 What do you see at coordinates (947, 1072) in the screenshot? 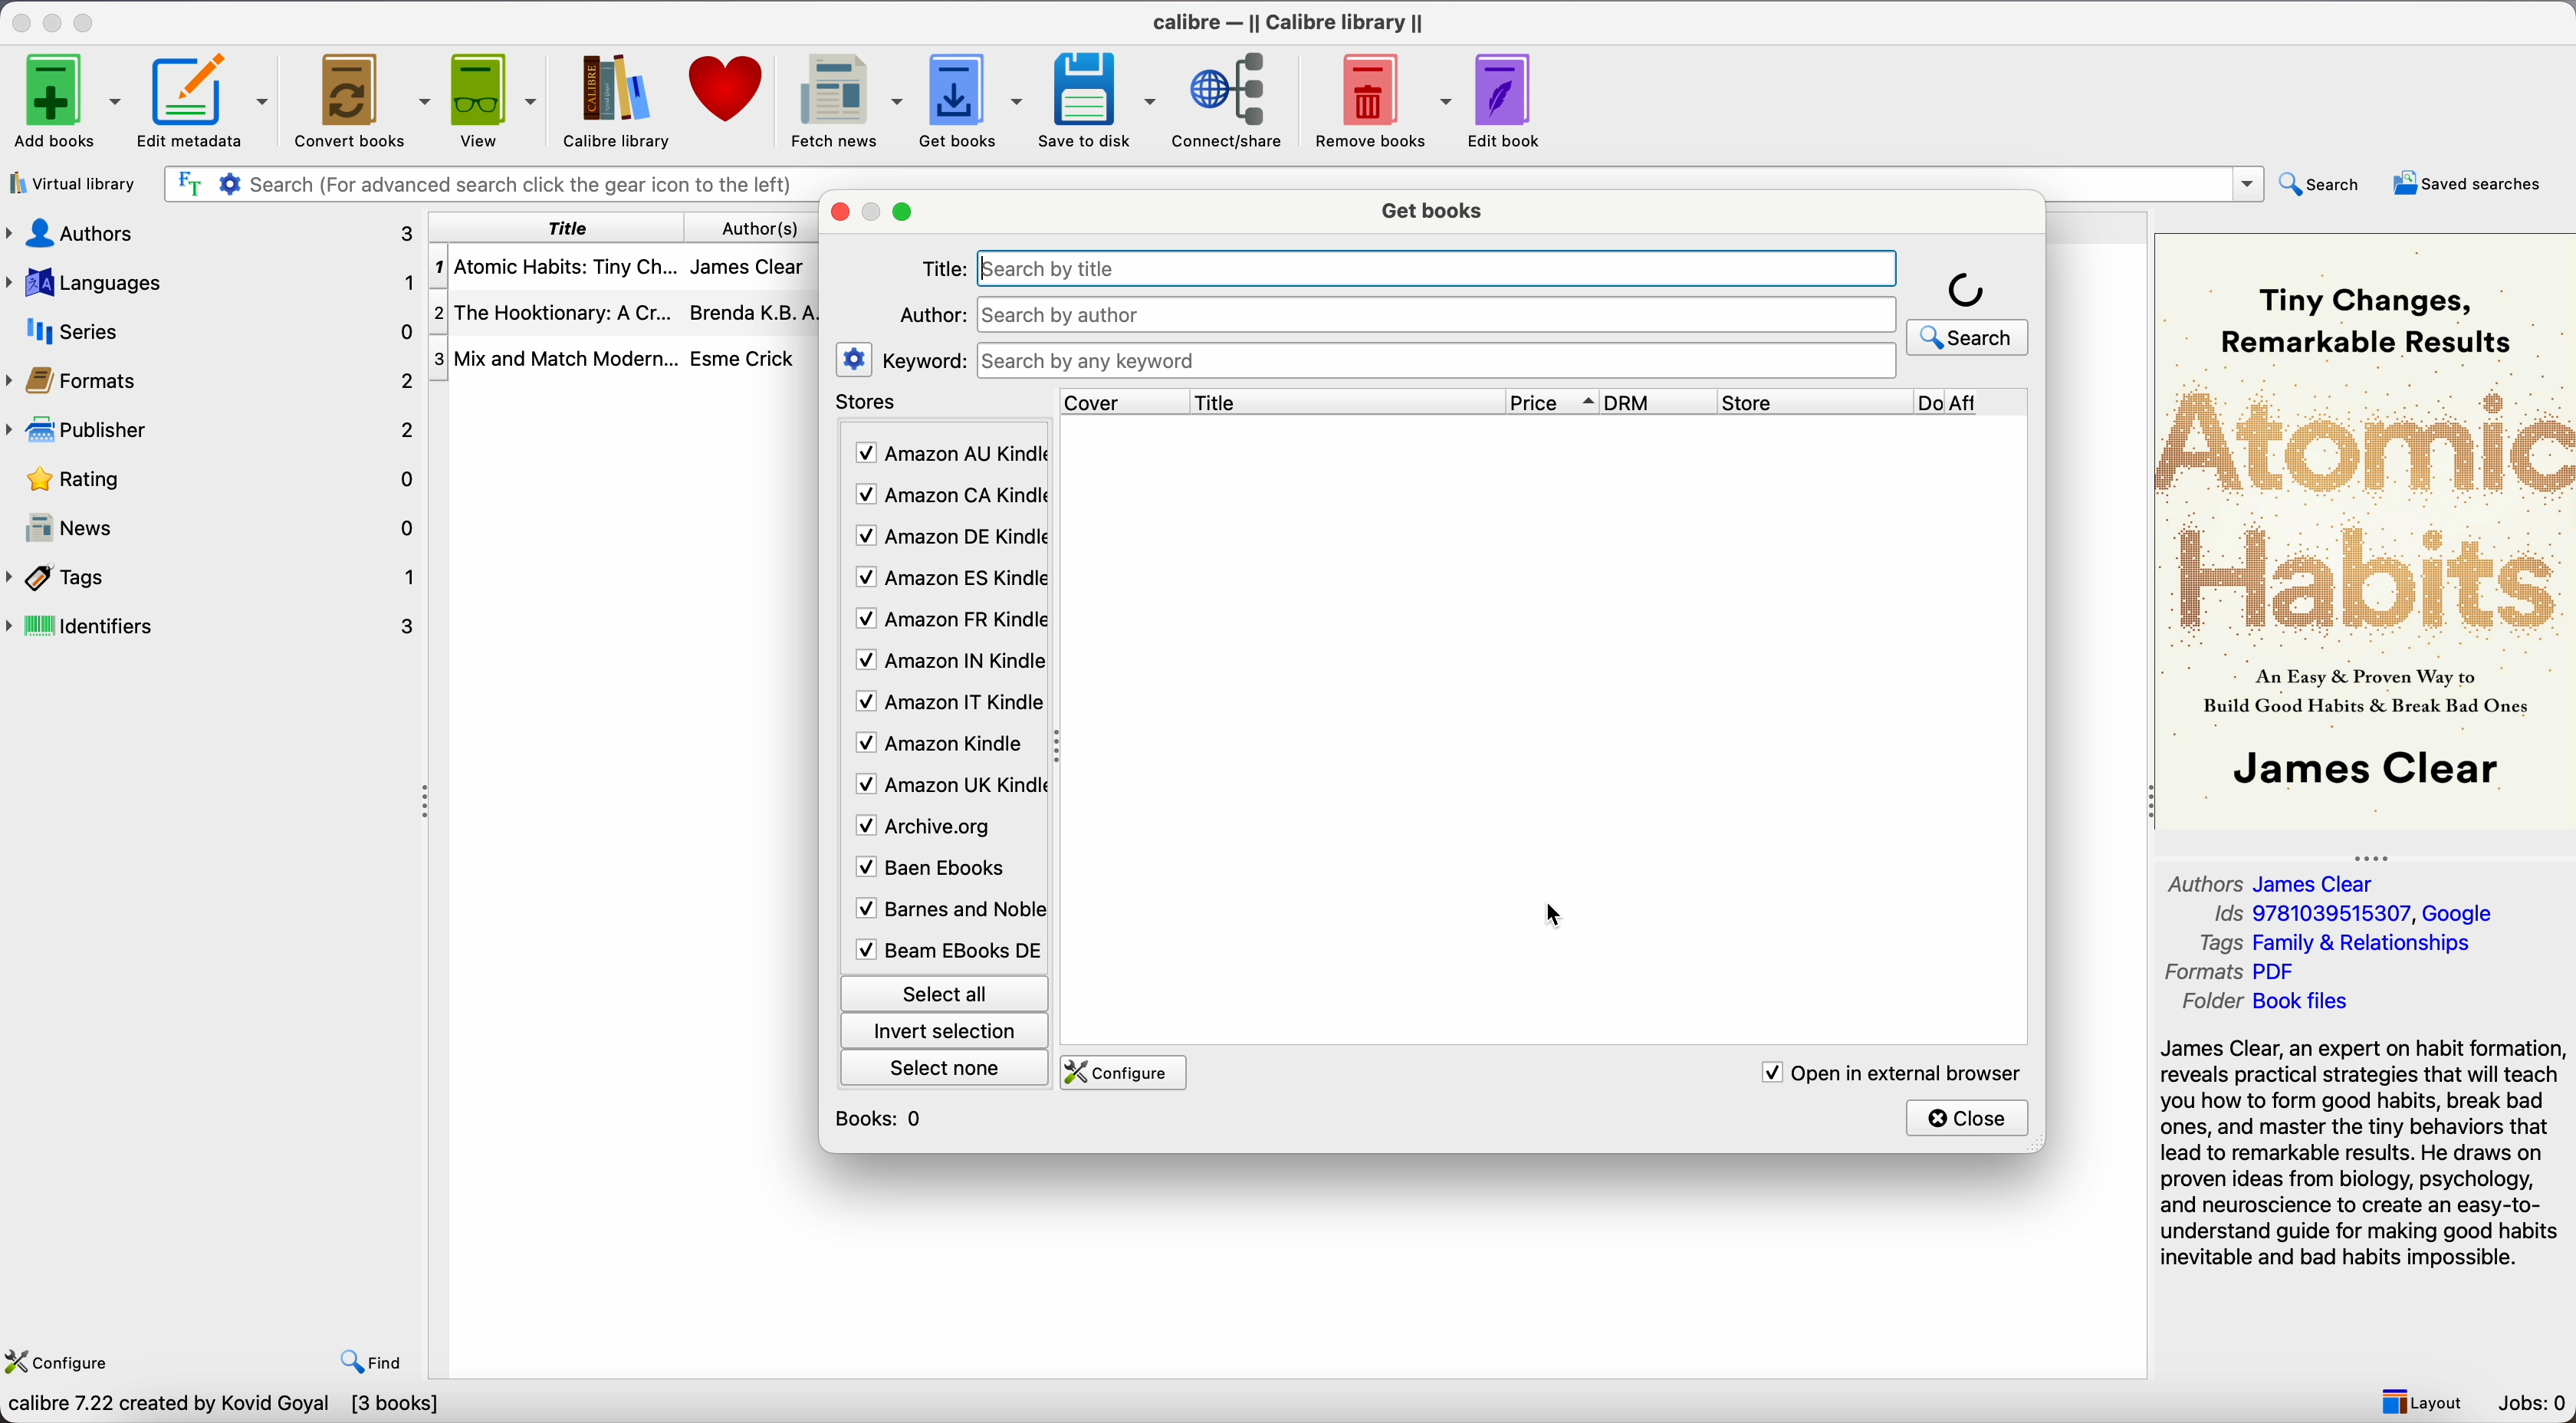
I see `select none` at bounding box center [947, 1072].